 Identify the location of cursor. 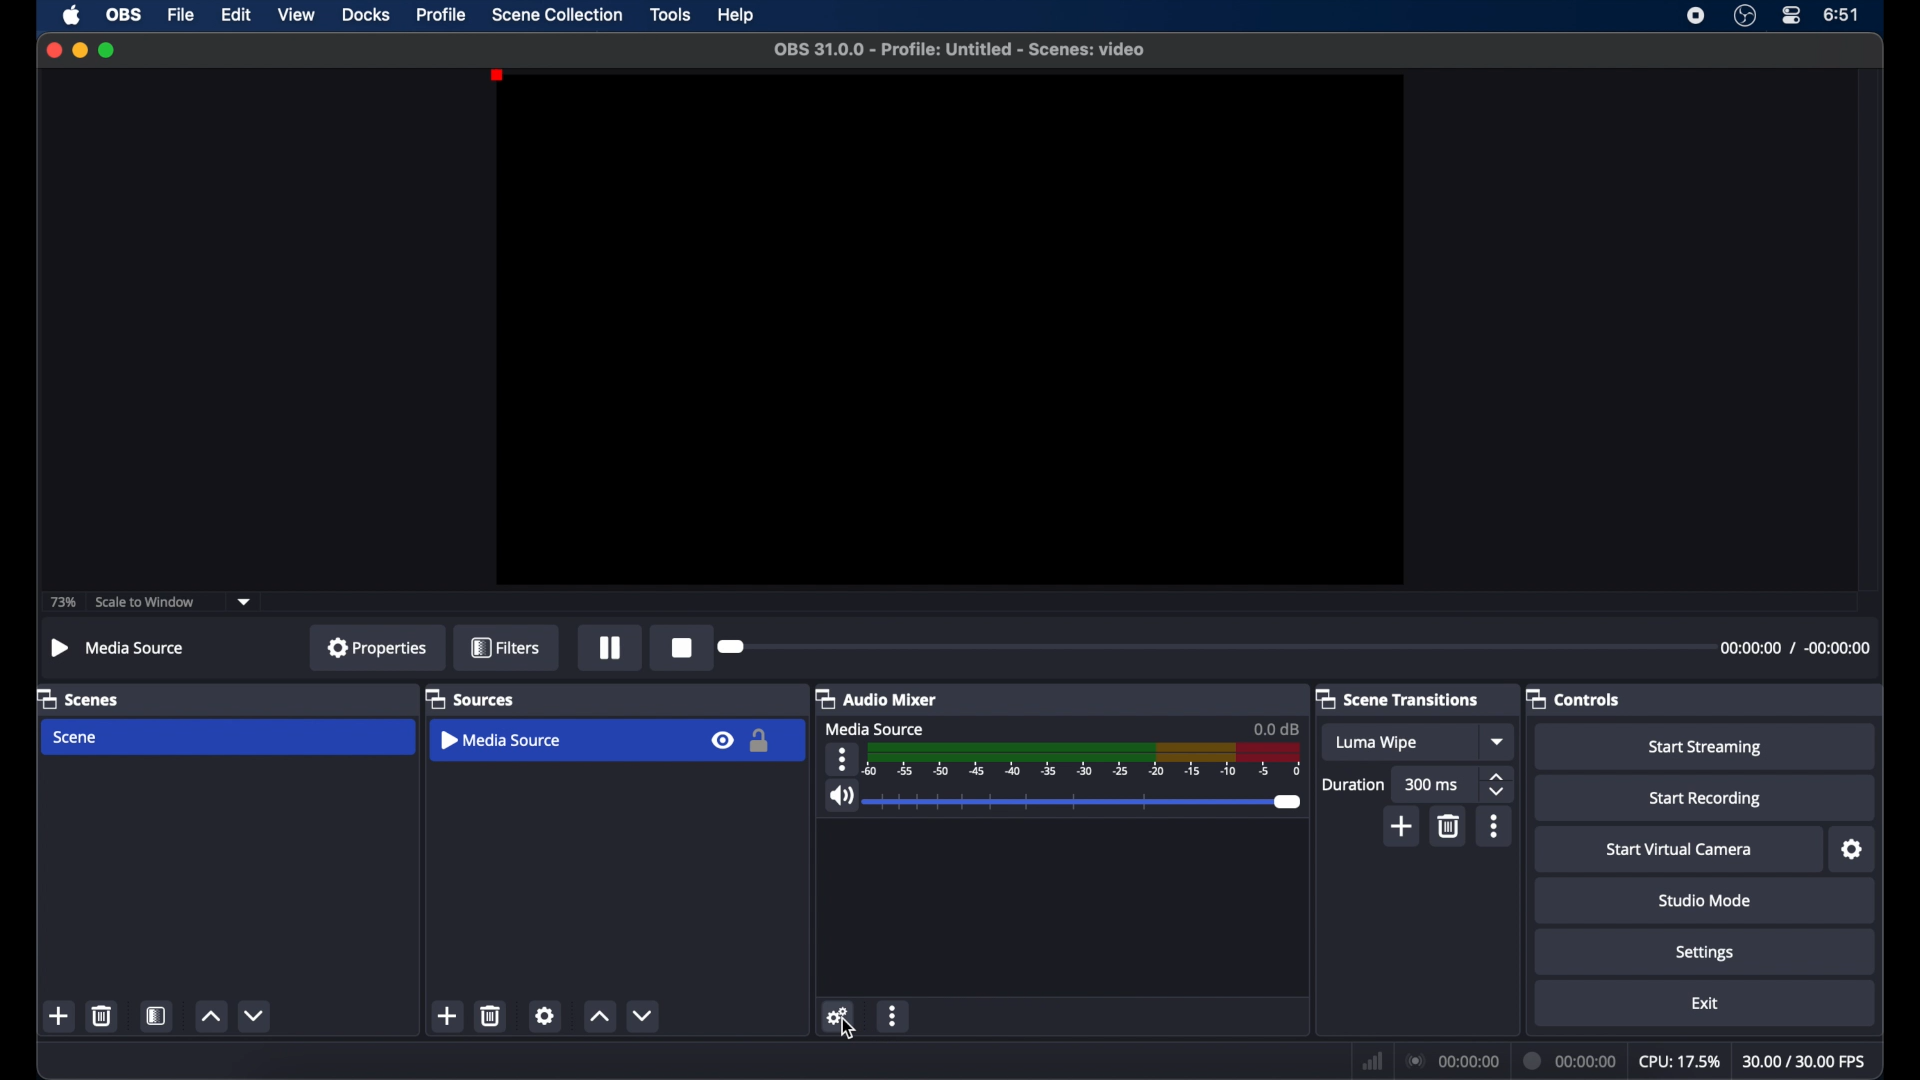
(850, 1031).